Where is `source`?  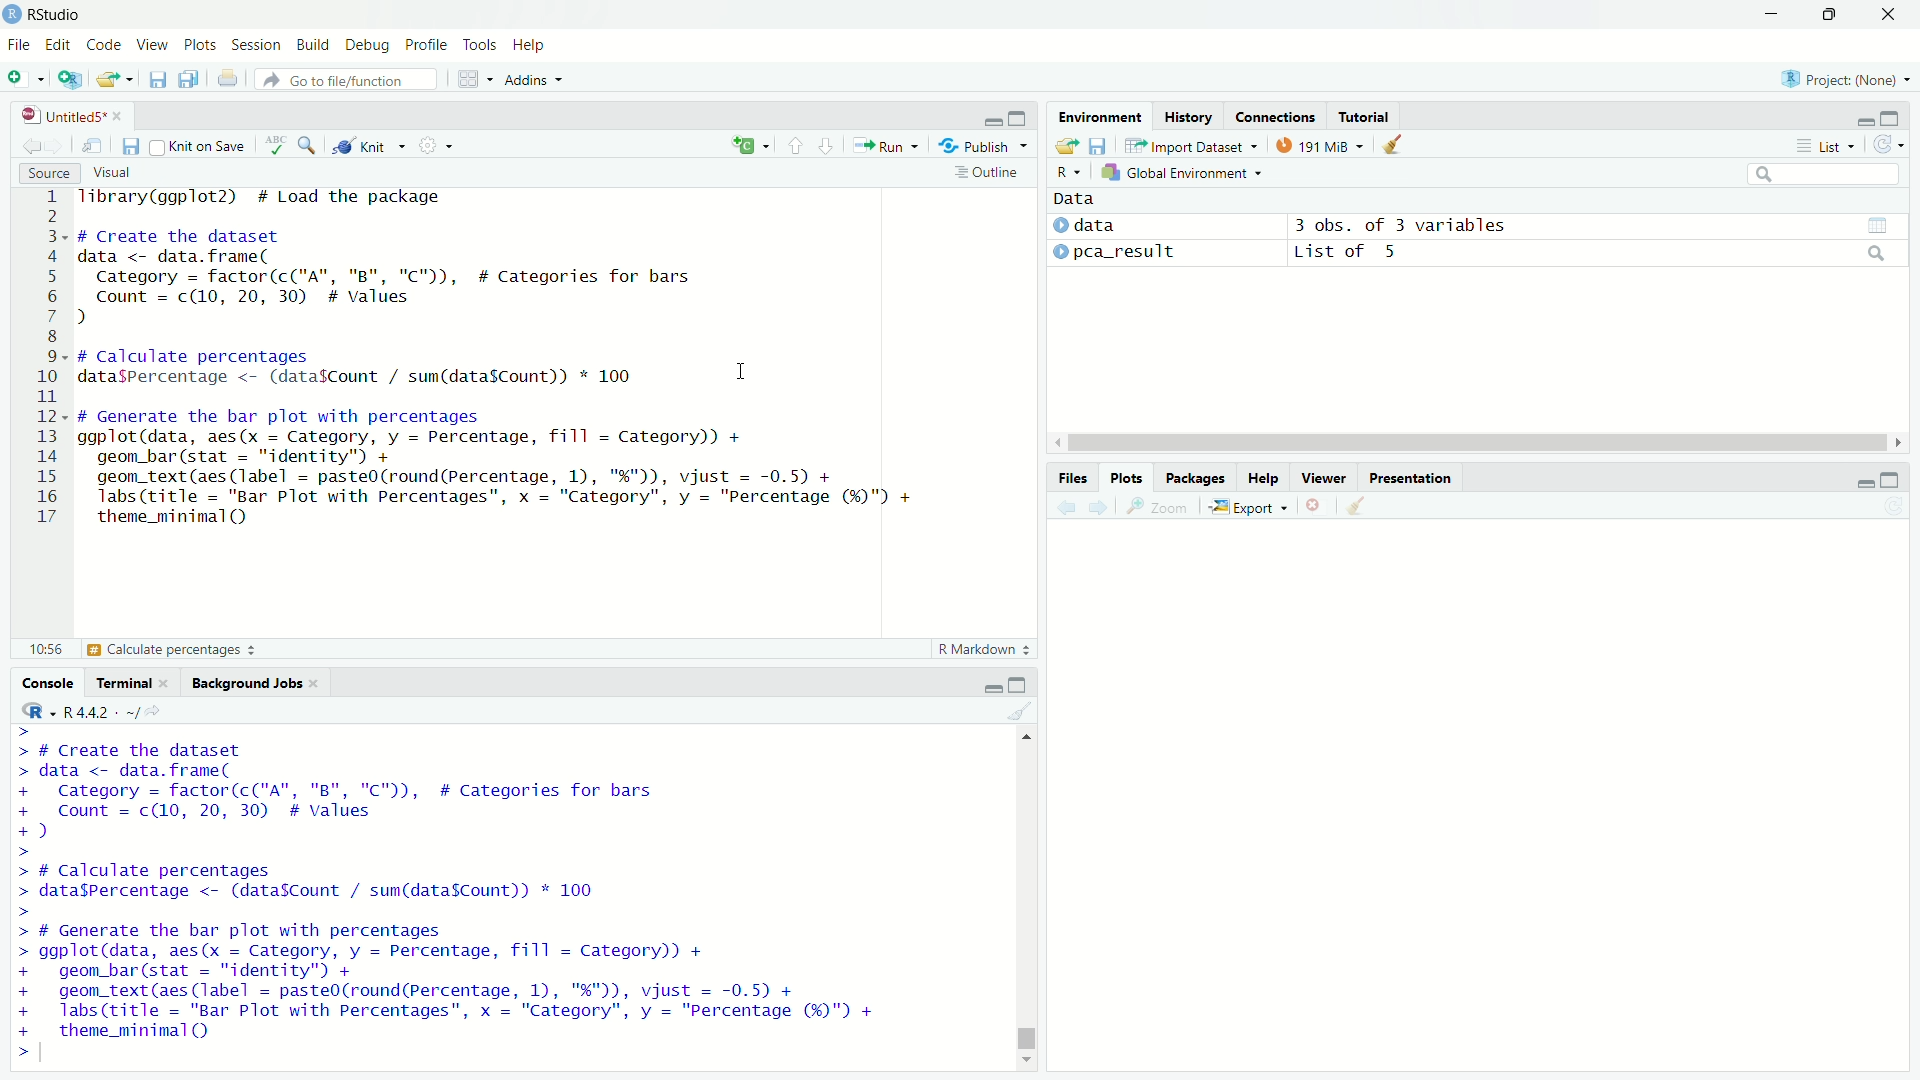 source is located at coordinates (48, 172).